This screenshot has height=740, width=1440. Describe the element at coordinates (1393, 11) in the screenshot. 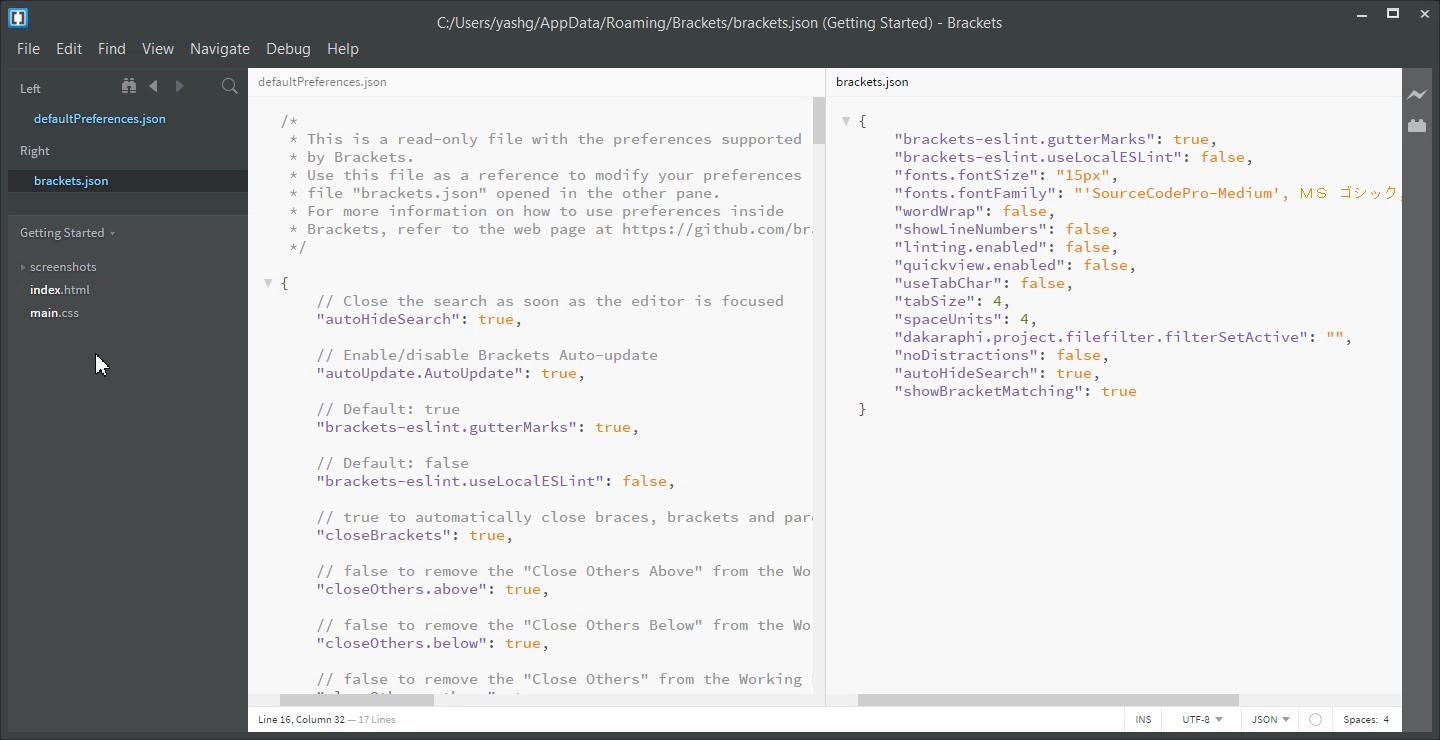

I see `Maximize` at that location.